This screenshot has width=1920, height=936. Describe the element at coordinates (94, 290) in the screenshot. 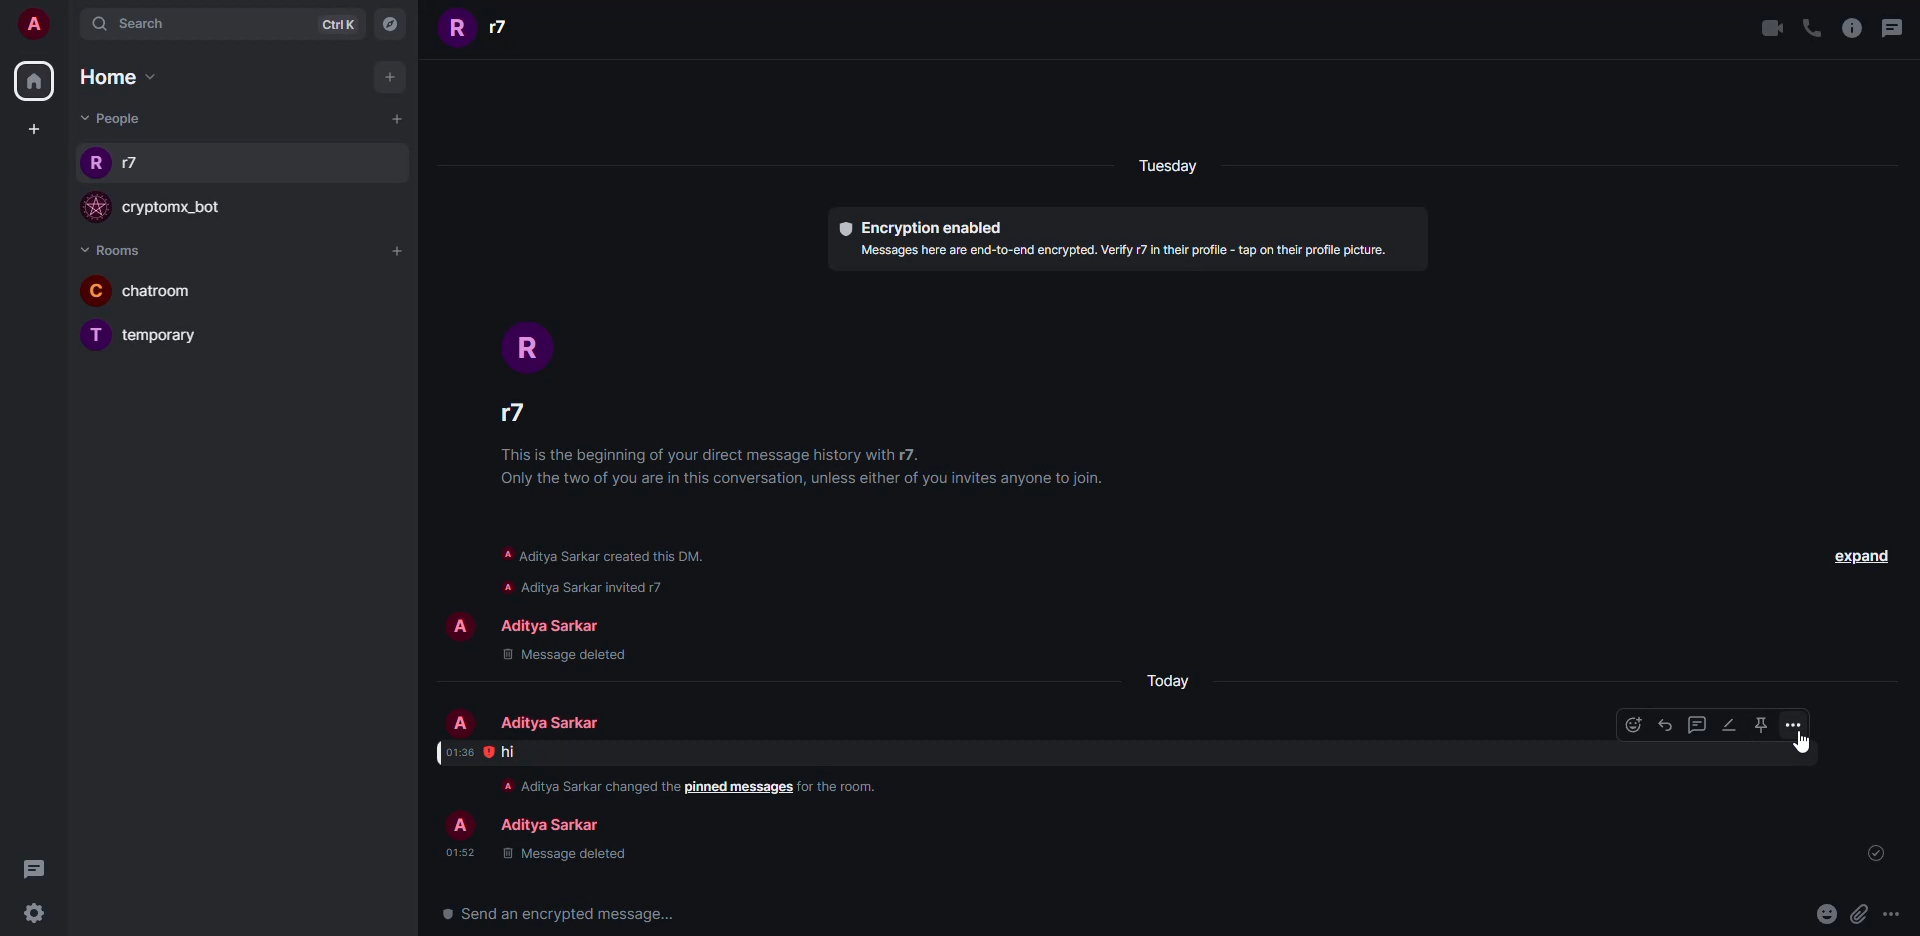

I see `profile` at that location.